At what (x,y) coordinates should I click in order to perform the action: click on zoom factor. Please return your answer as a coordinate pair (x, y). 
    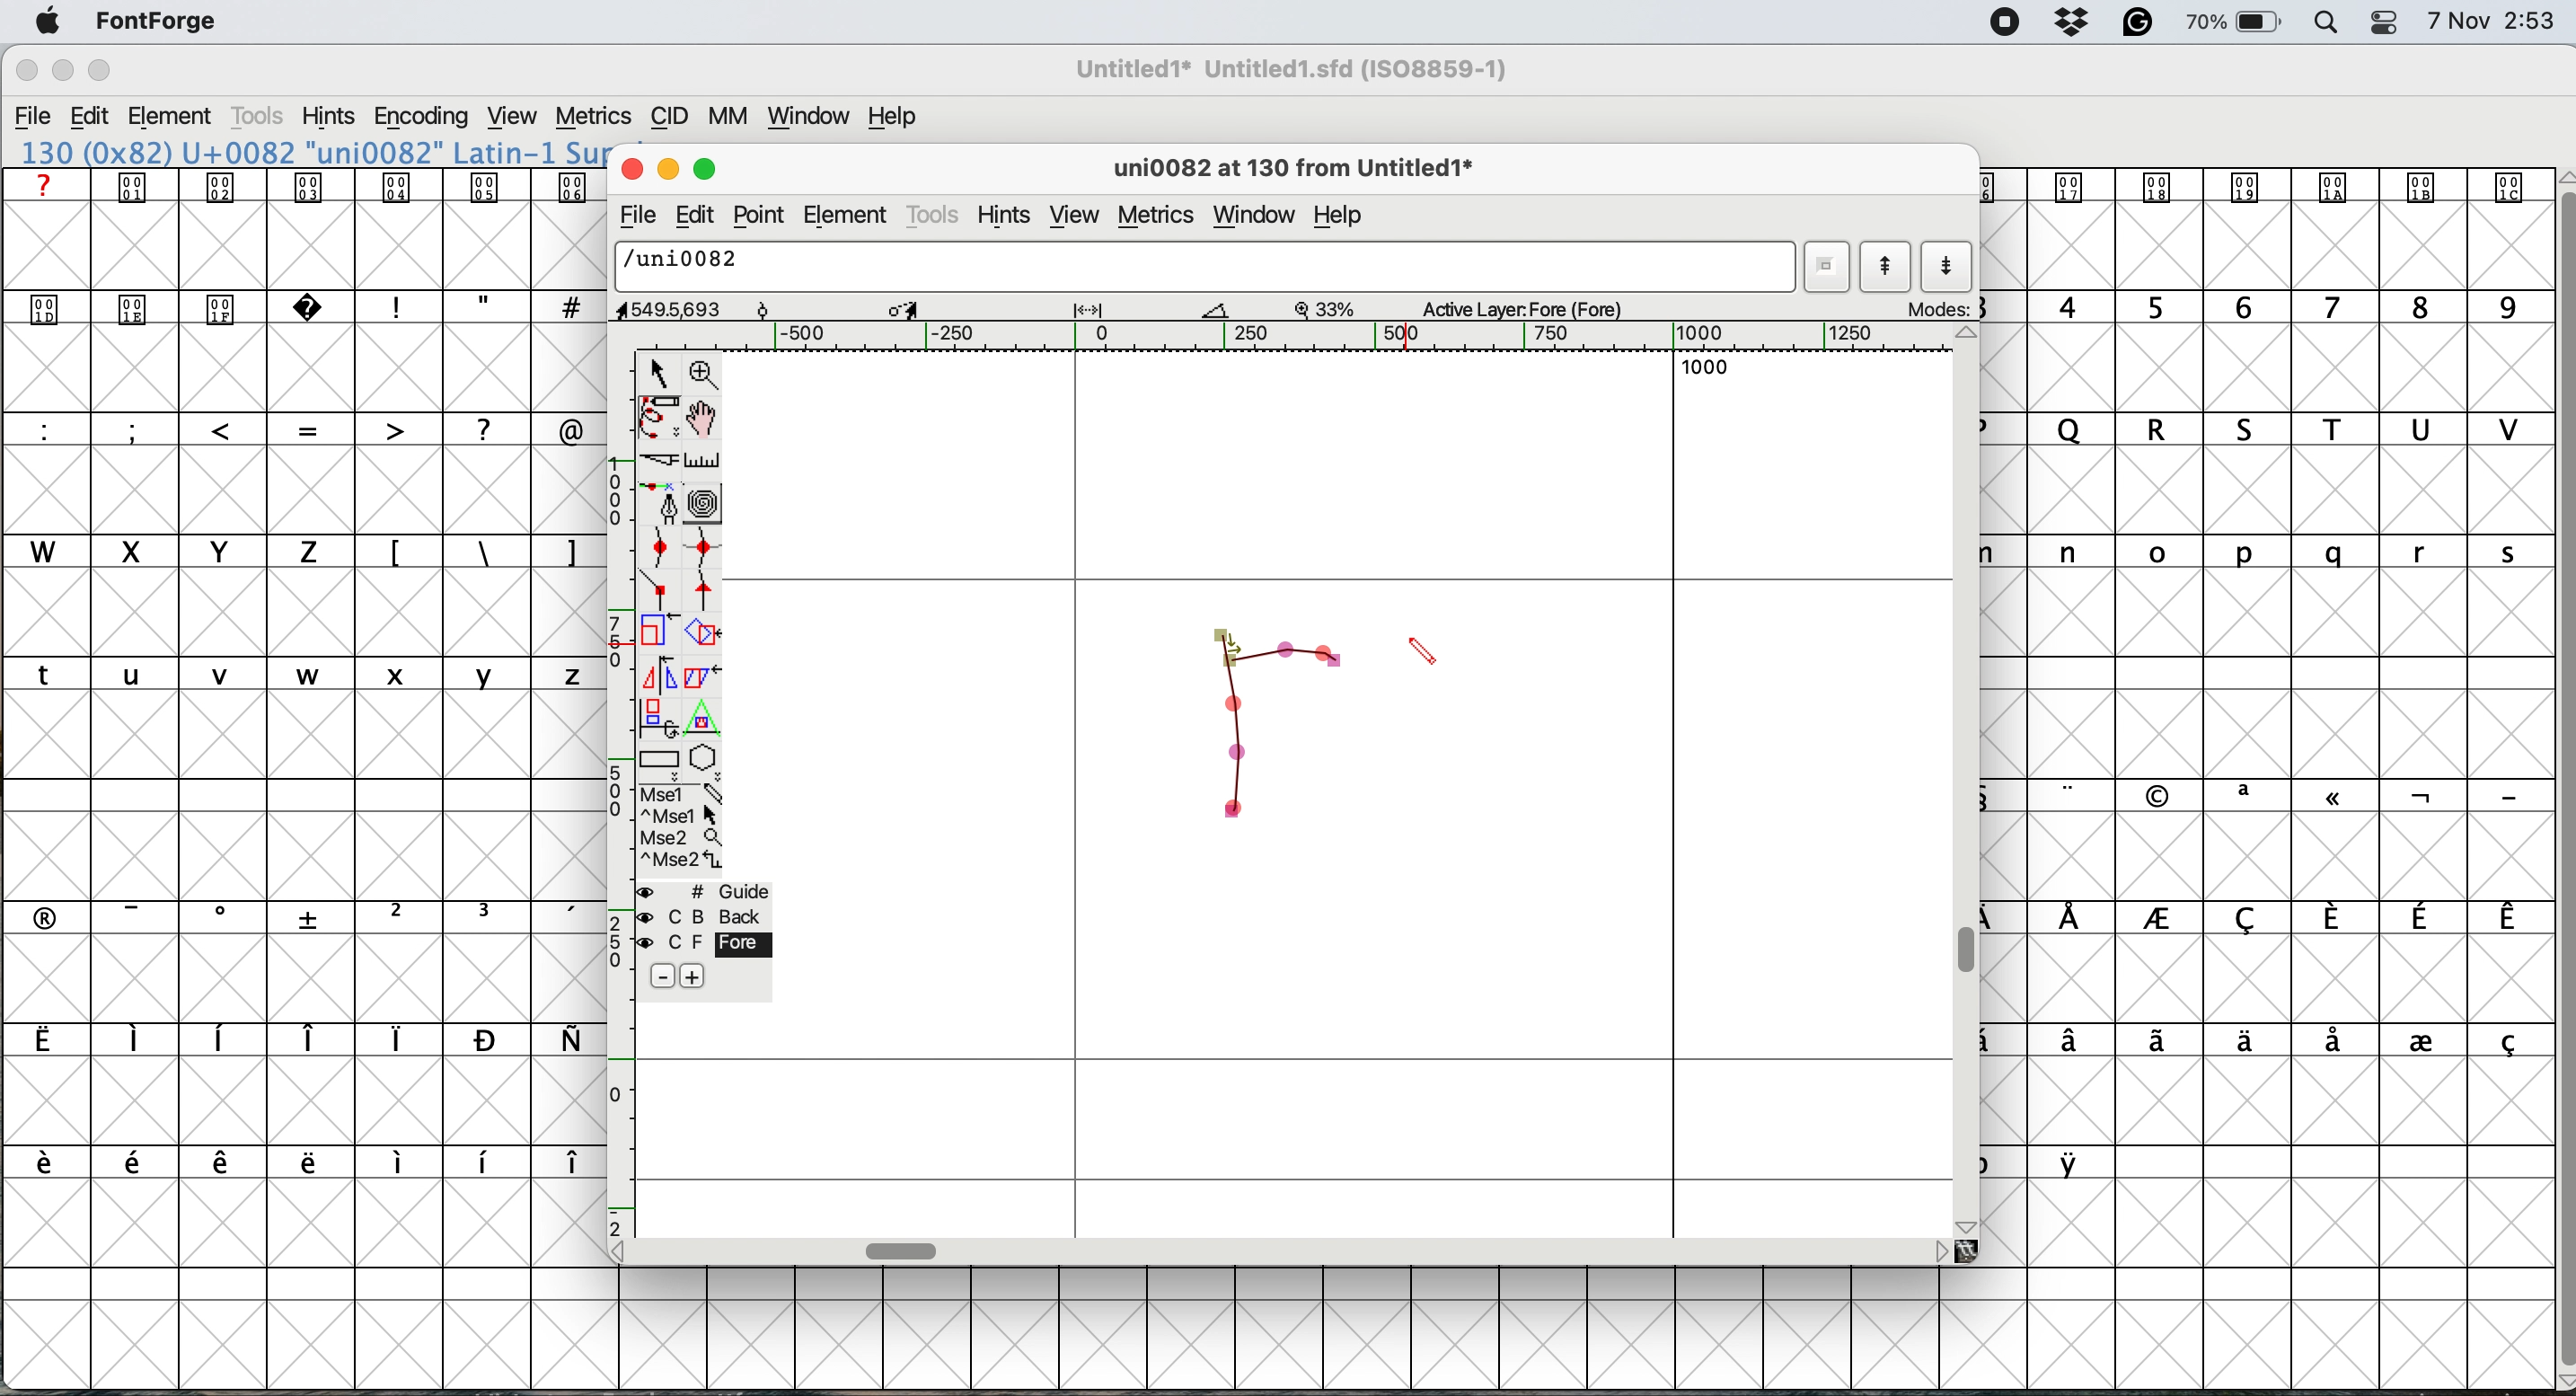
    Looking at the image, I should click on (1328, 308).